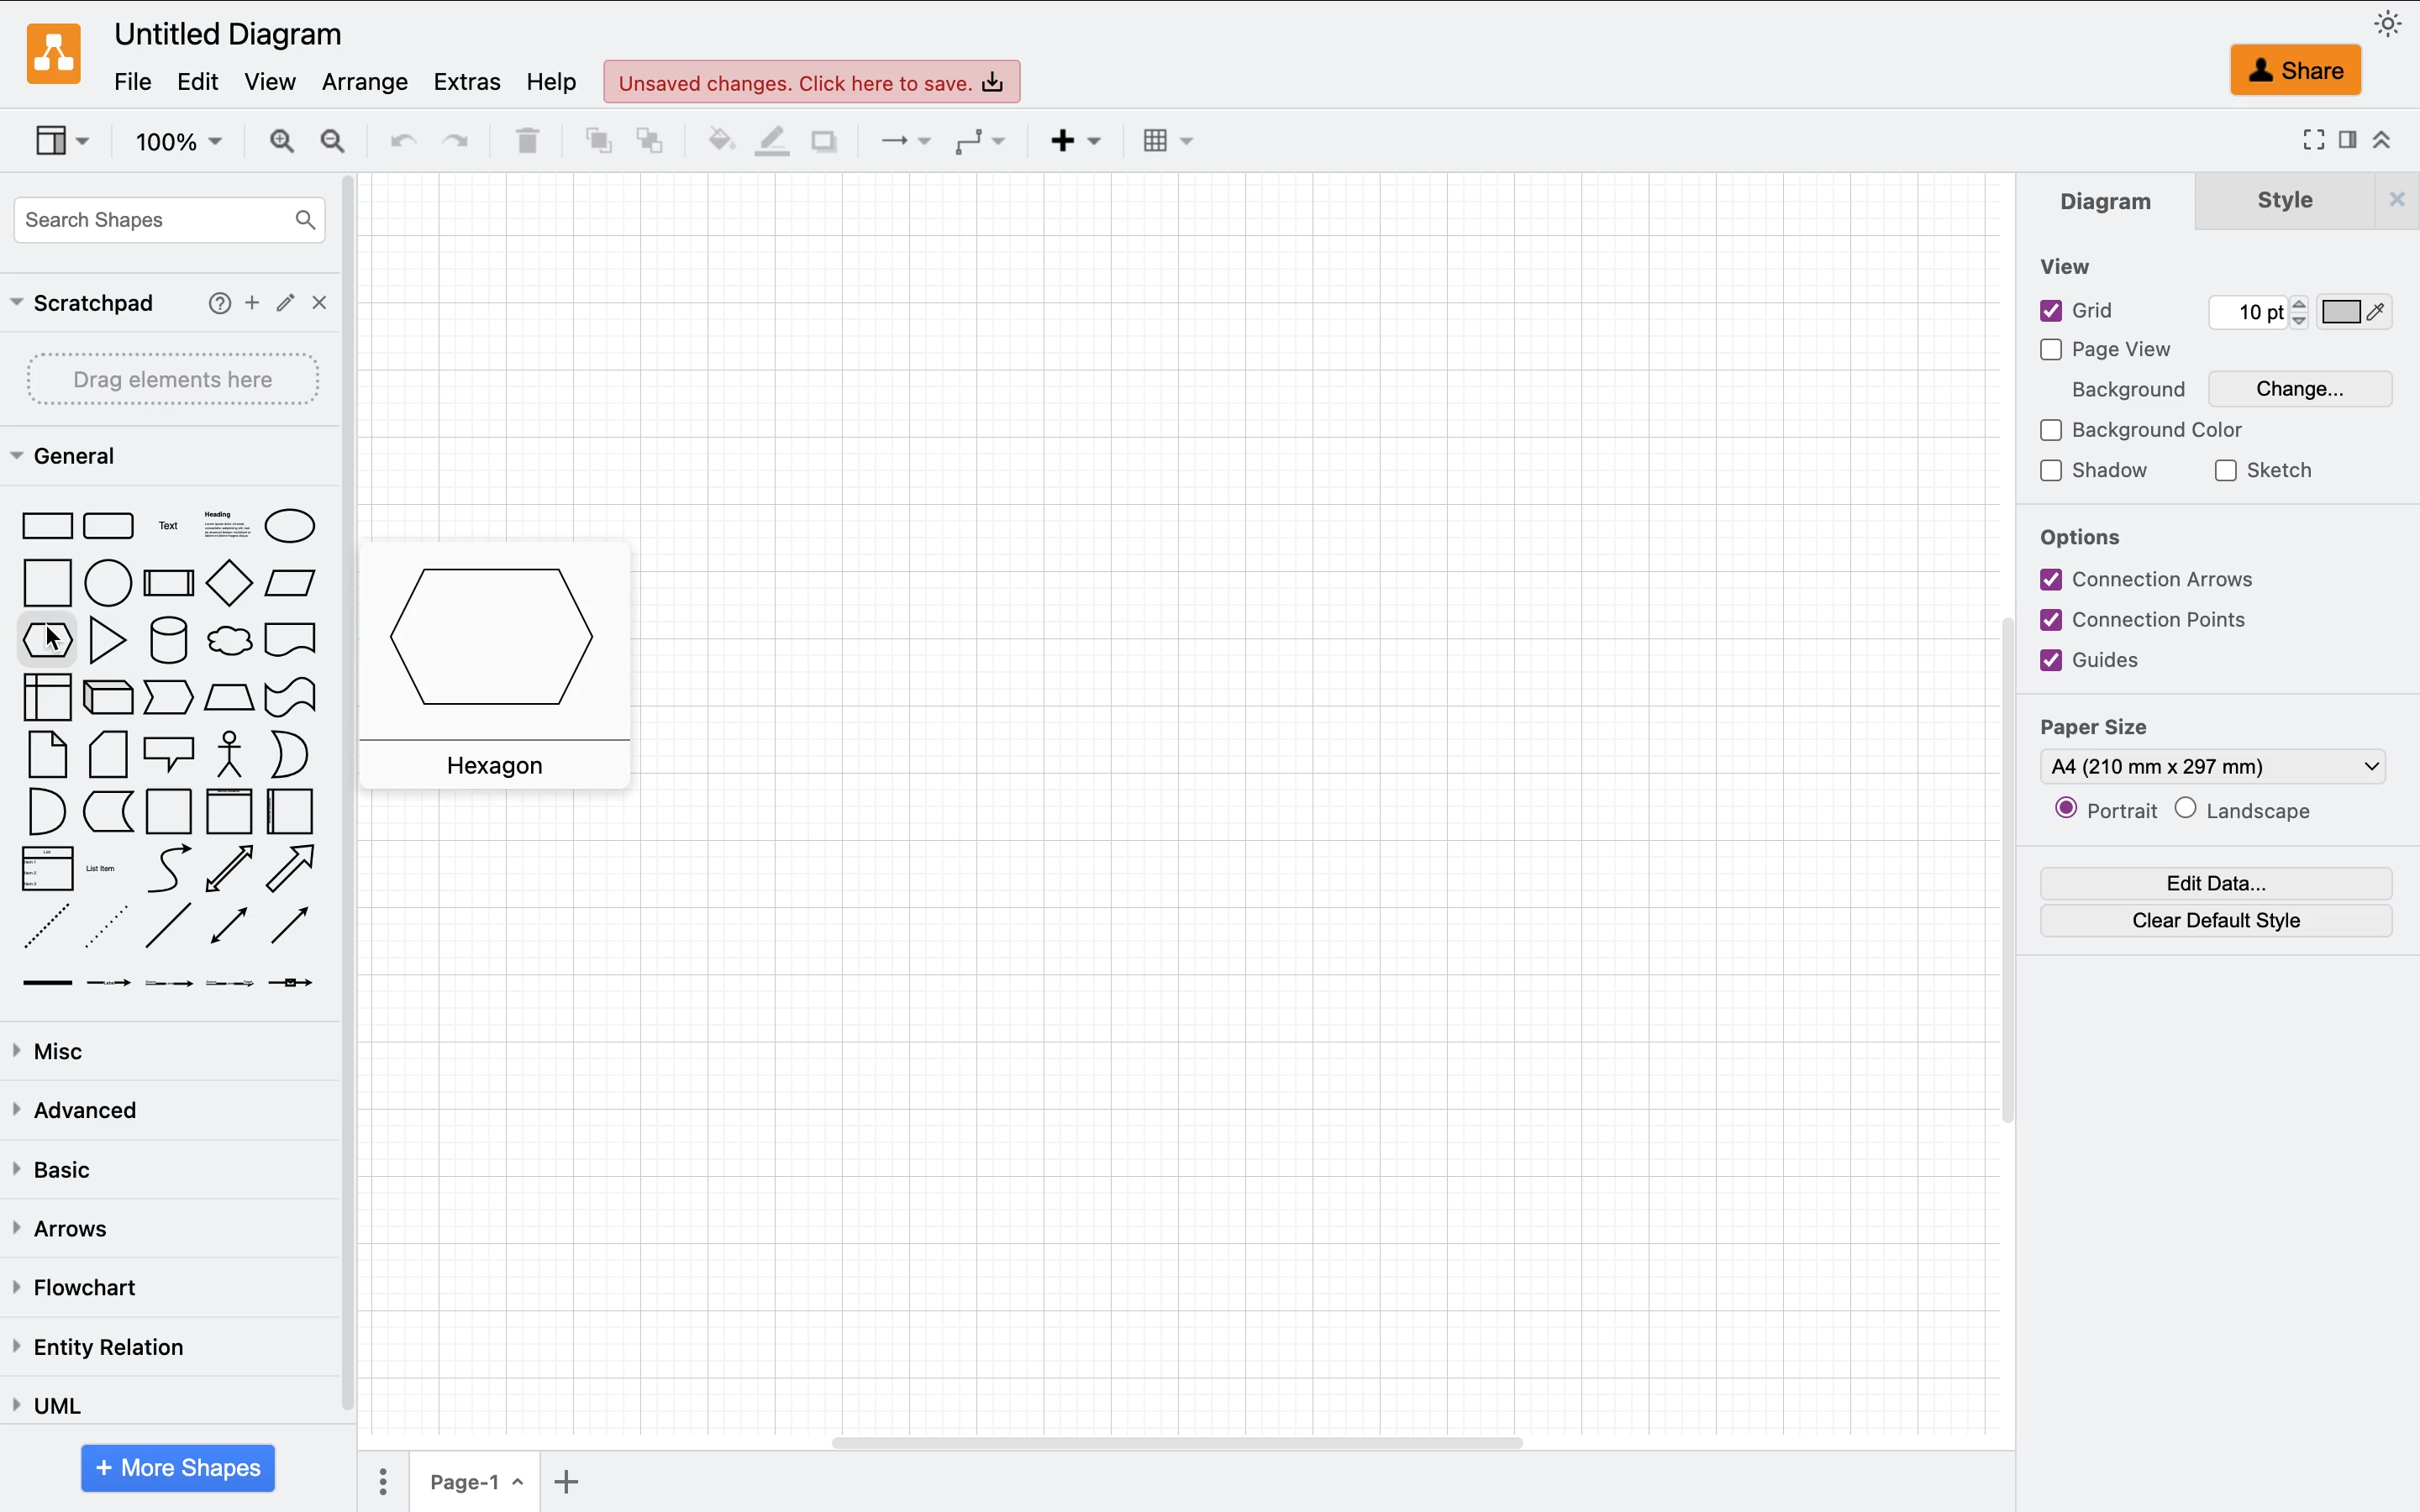 This screenshot has height=1512, width=2420. What do you see at coordinates (978, 143) in the screenshot?
I see `waypoint` at bounding box center [978, 143].